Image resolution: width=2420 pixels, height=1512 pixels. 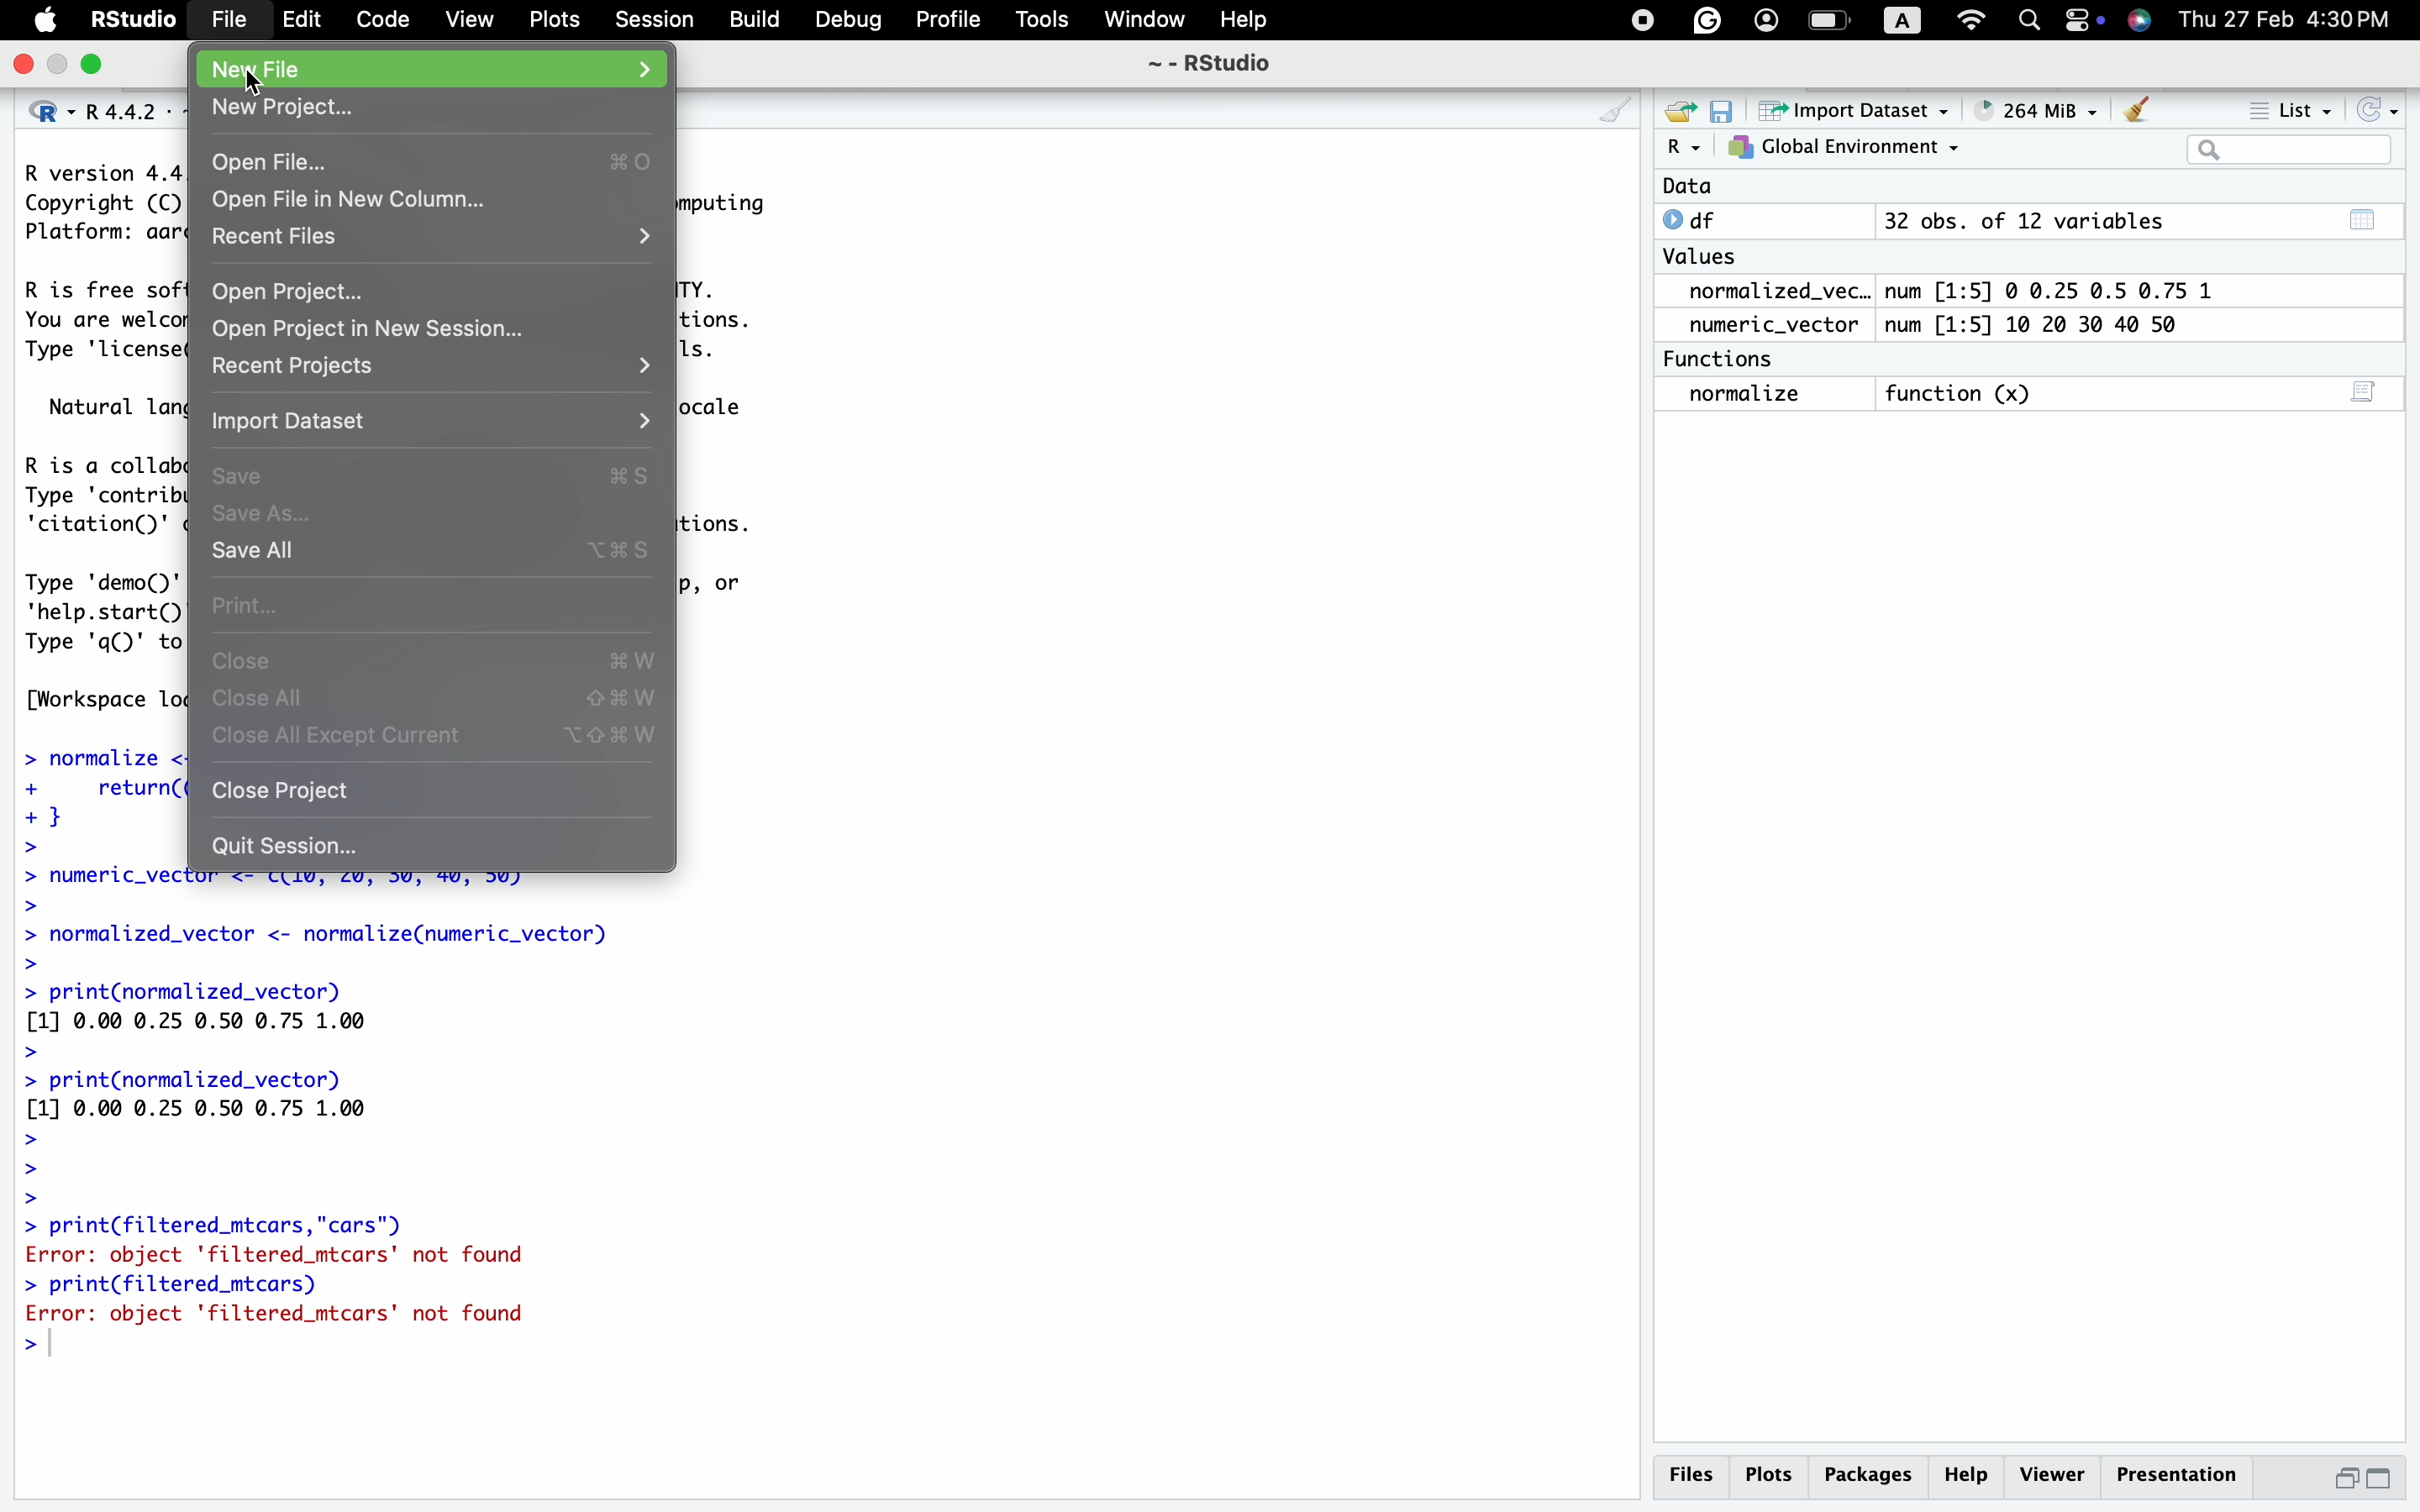 What do you see at coordinates (2297, 150) in the screenshot?
I see `search field` at bounding box center [2297, 150].